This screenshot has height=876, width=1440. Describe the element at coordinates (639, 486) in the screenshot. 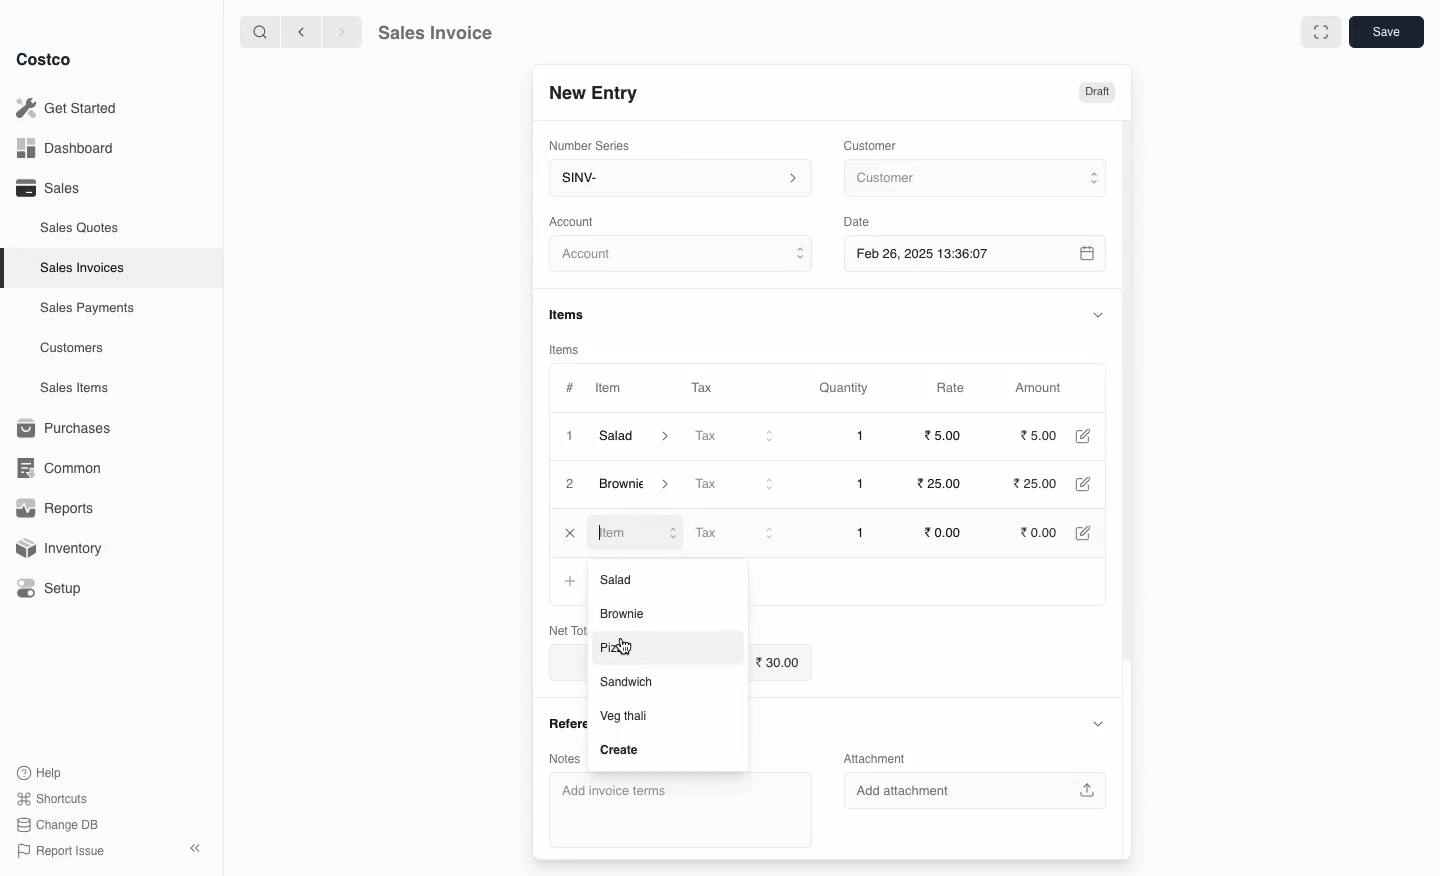

I see `Brownie` at that location.